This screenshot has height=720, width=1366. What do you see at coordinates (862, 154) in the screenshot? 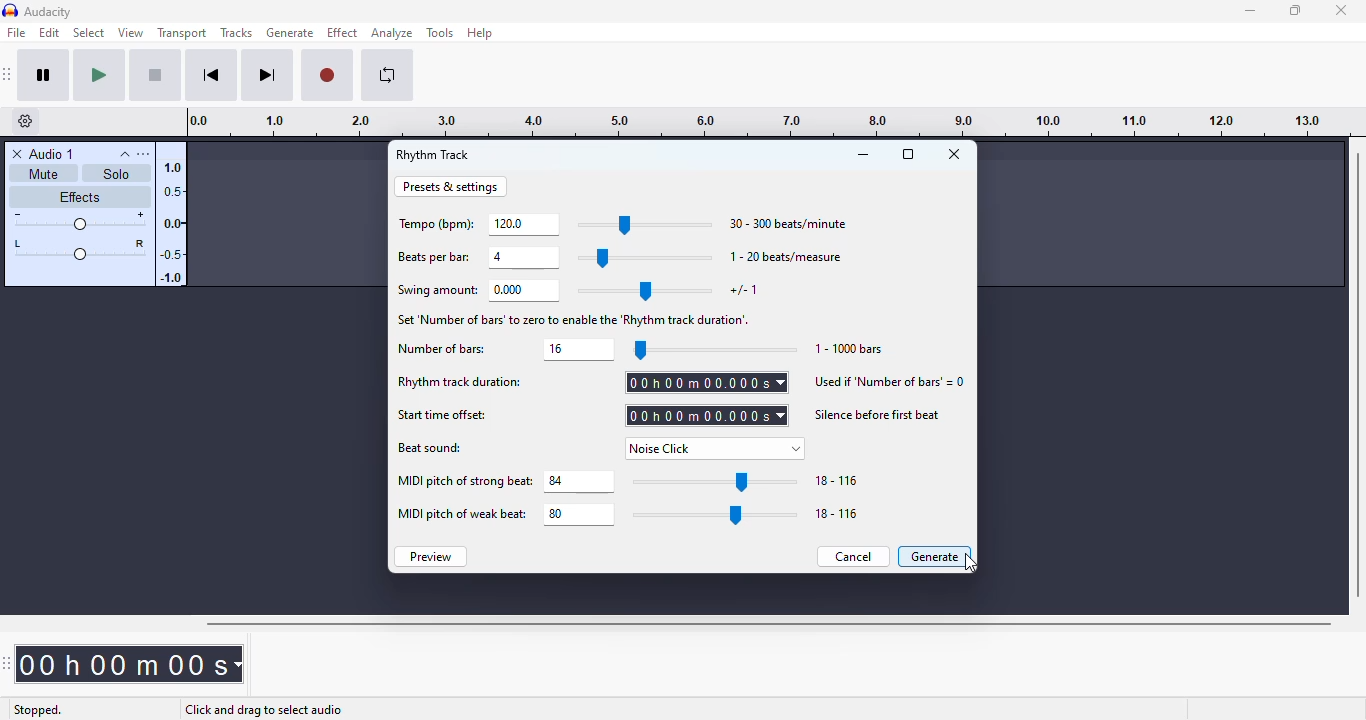
I see `minimize` at bounding box center [862, 154].